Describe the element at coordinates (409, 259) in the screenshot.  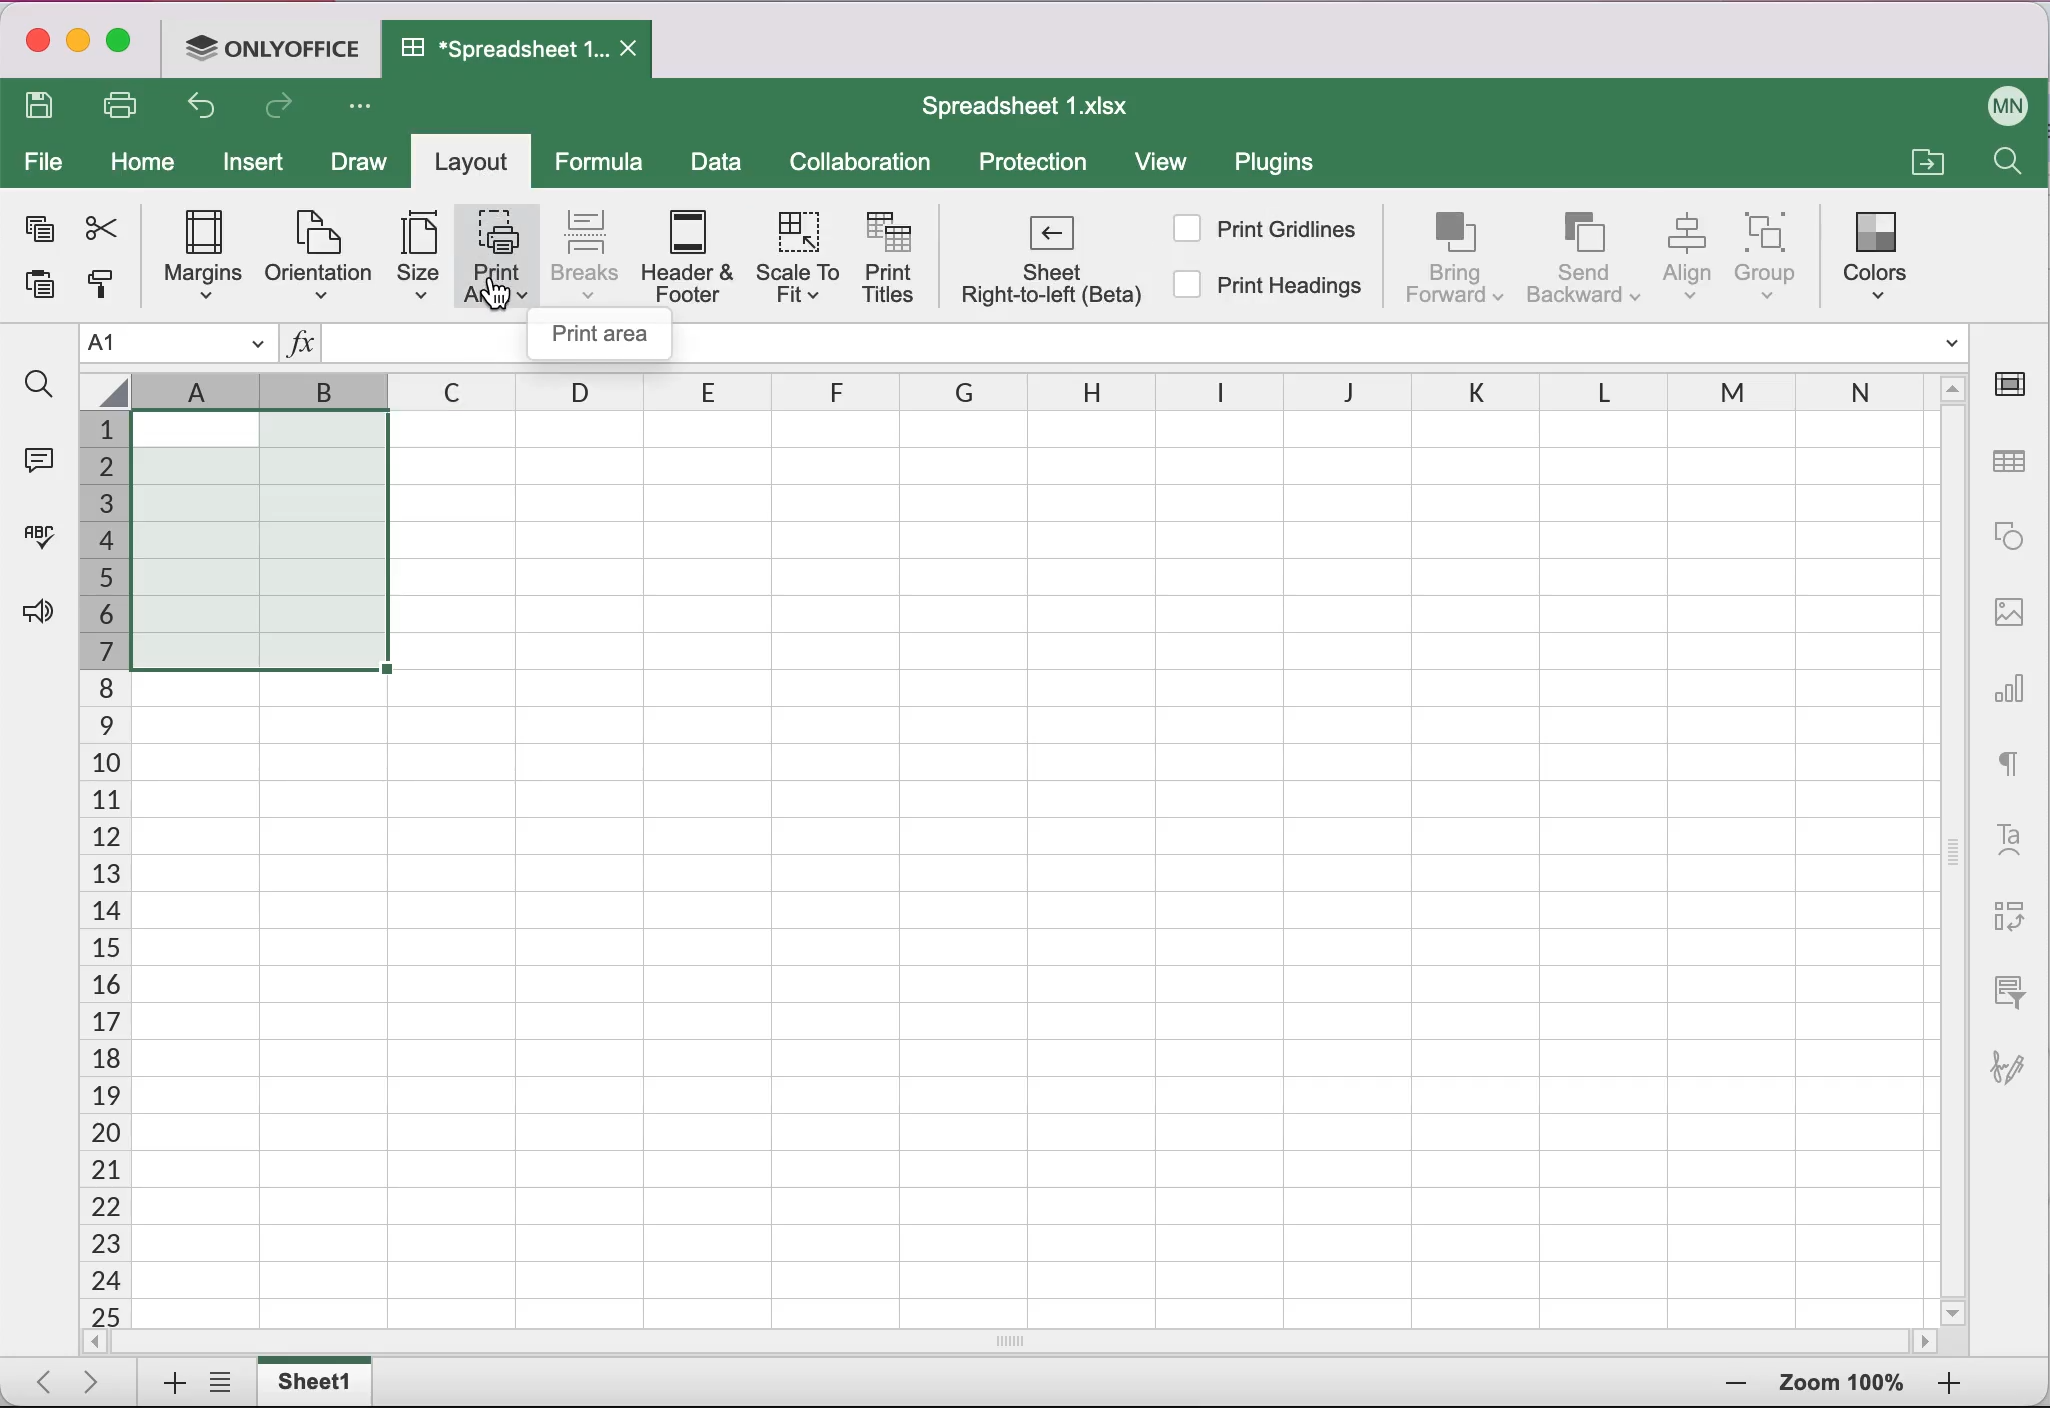
I see `Size` at that location.